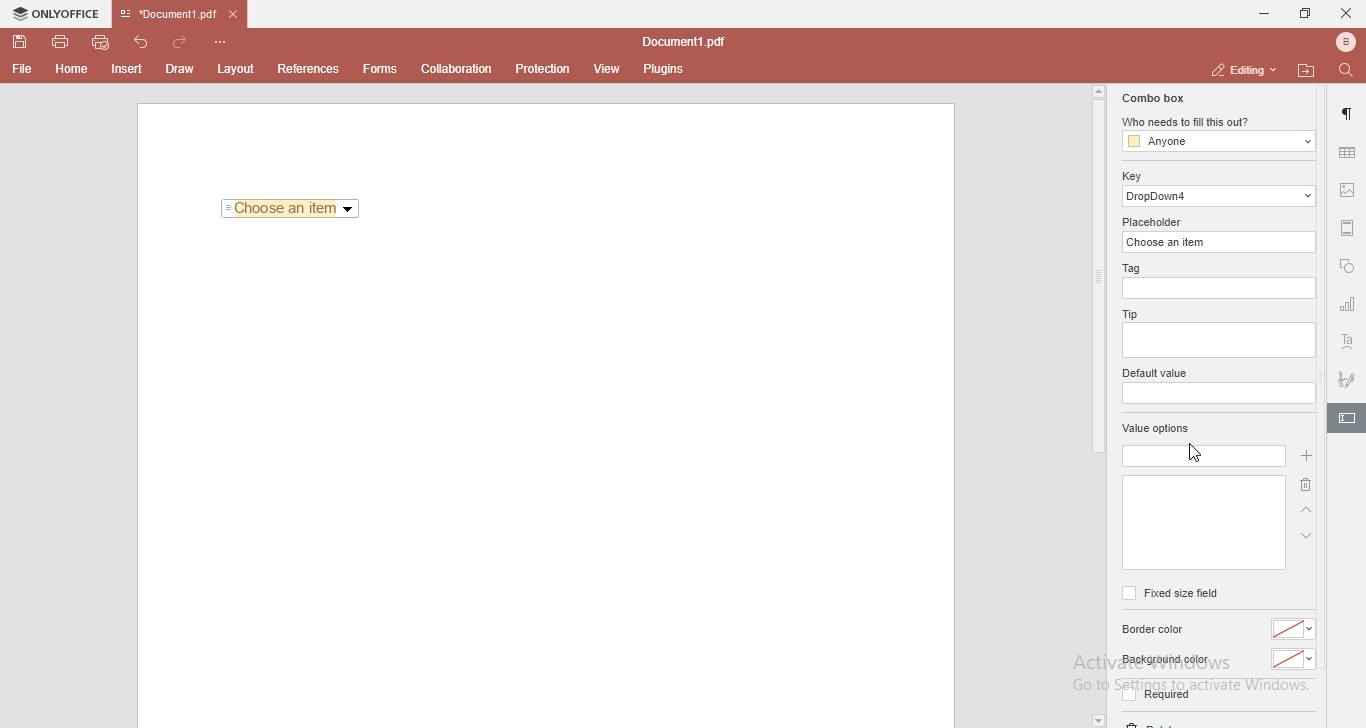 This screenshot has width=1366, height=728. What do you see at coordinates (144, 40) in the screenshot?
I see `undo` at bounding box center [144, 40].